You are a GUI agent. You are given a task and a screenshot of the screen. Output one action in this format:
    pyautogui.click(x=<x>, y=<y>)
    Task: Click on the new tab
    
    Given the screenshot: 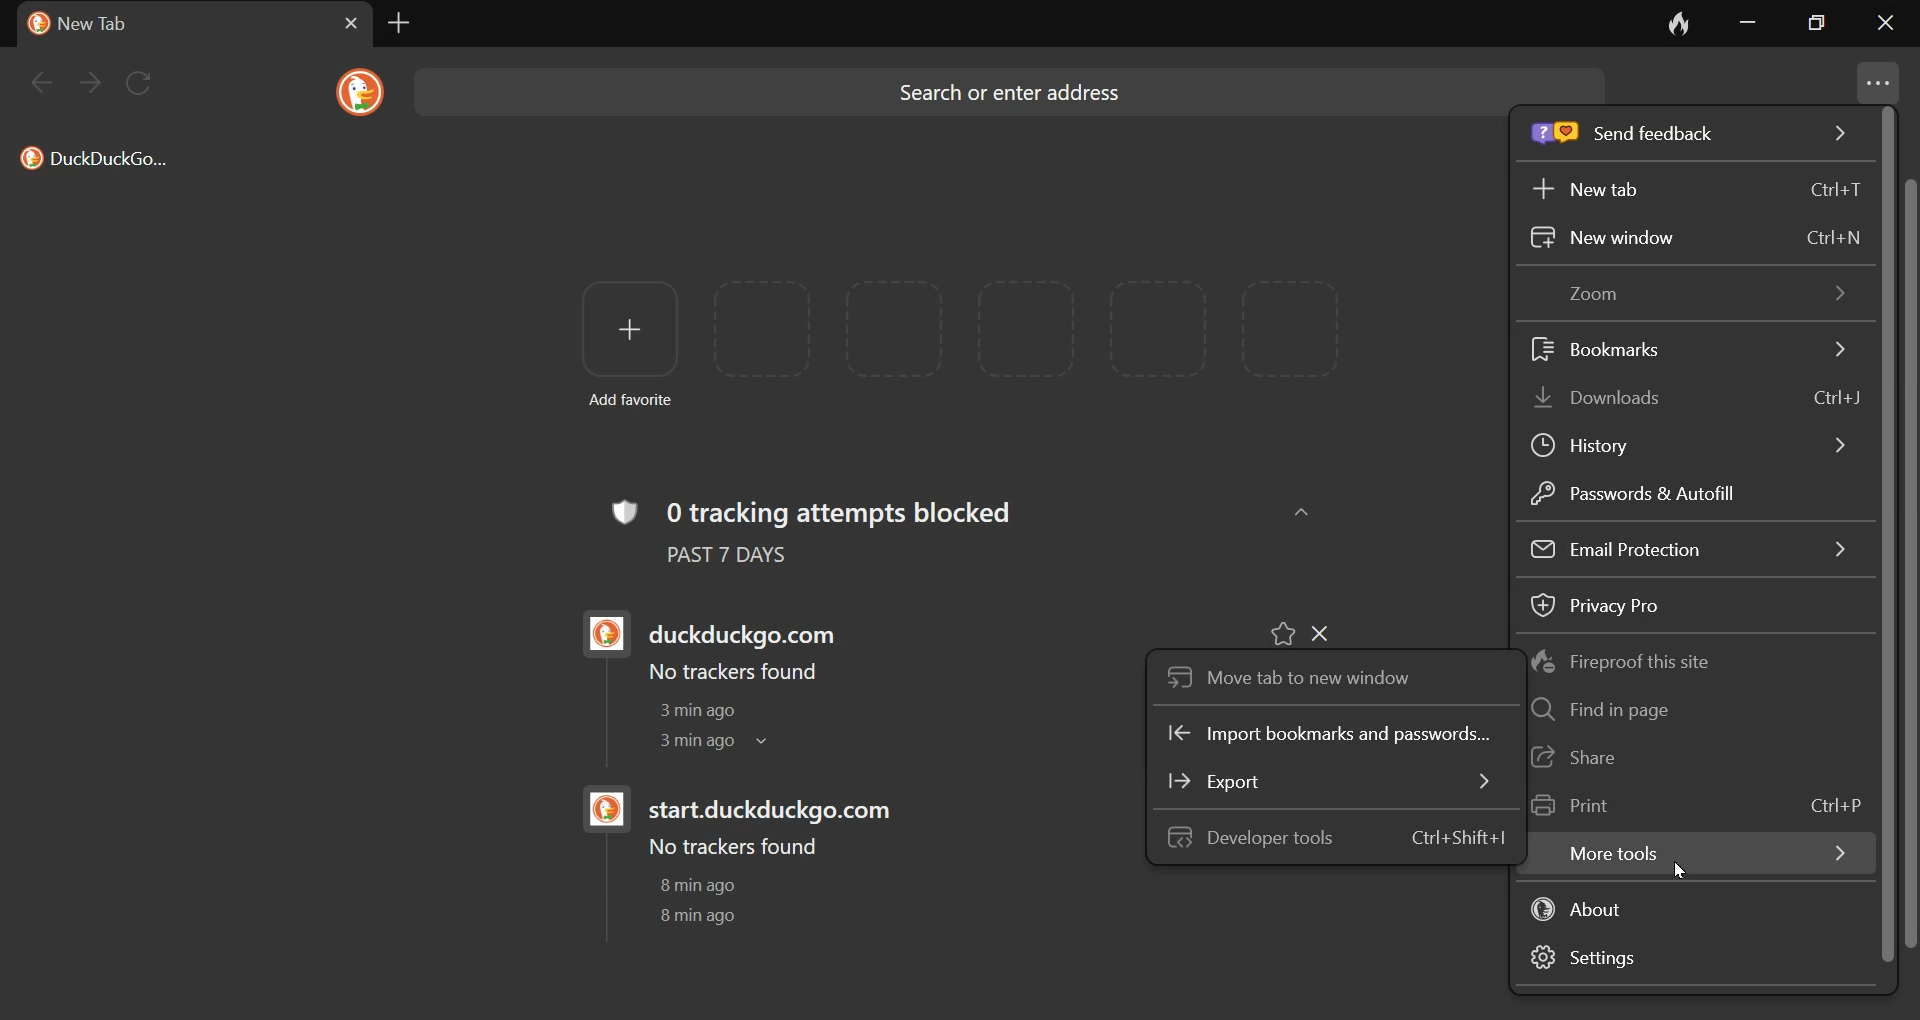 What is the action you would take?
    pyautogui.click(x=100, y=25)
    